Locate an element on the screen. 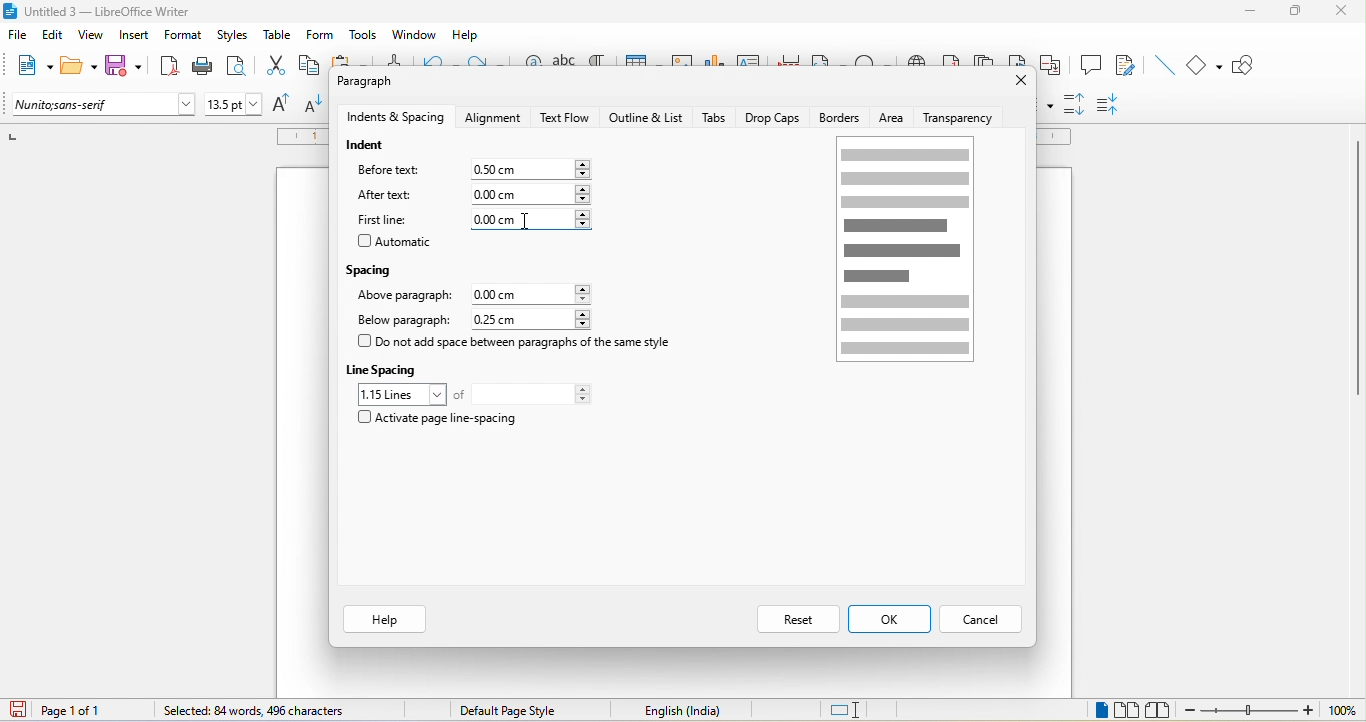 The height and width of the screenshot is (722, 1366). multiple page view is located at coordinates (1127, 711).